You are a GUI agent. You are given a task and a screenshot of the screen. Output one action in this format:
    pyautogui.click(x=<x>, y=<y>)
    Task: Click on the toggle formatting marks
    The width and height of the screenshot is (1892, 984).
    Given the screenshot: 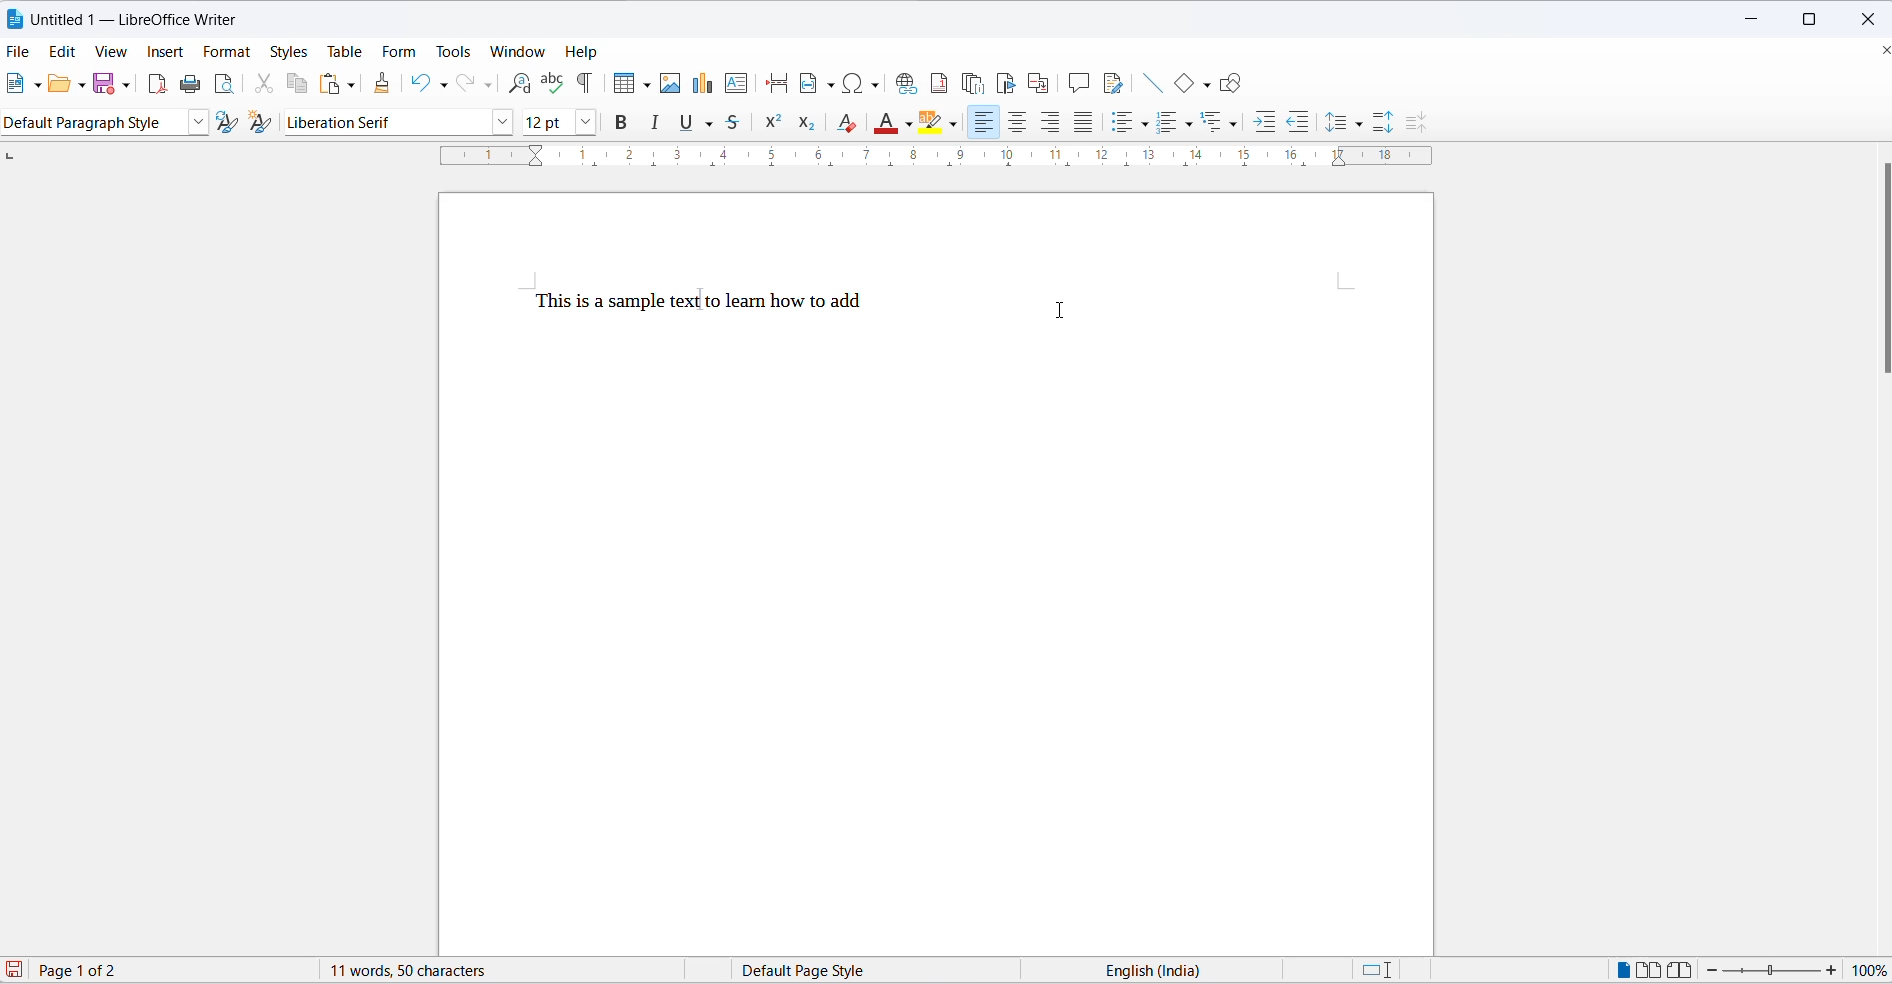 What is the action you would take?
    pyautogui.click(x=585, y=82)
    